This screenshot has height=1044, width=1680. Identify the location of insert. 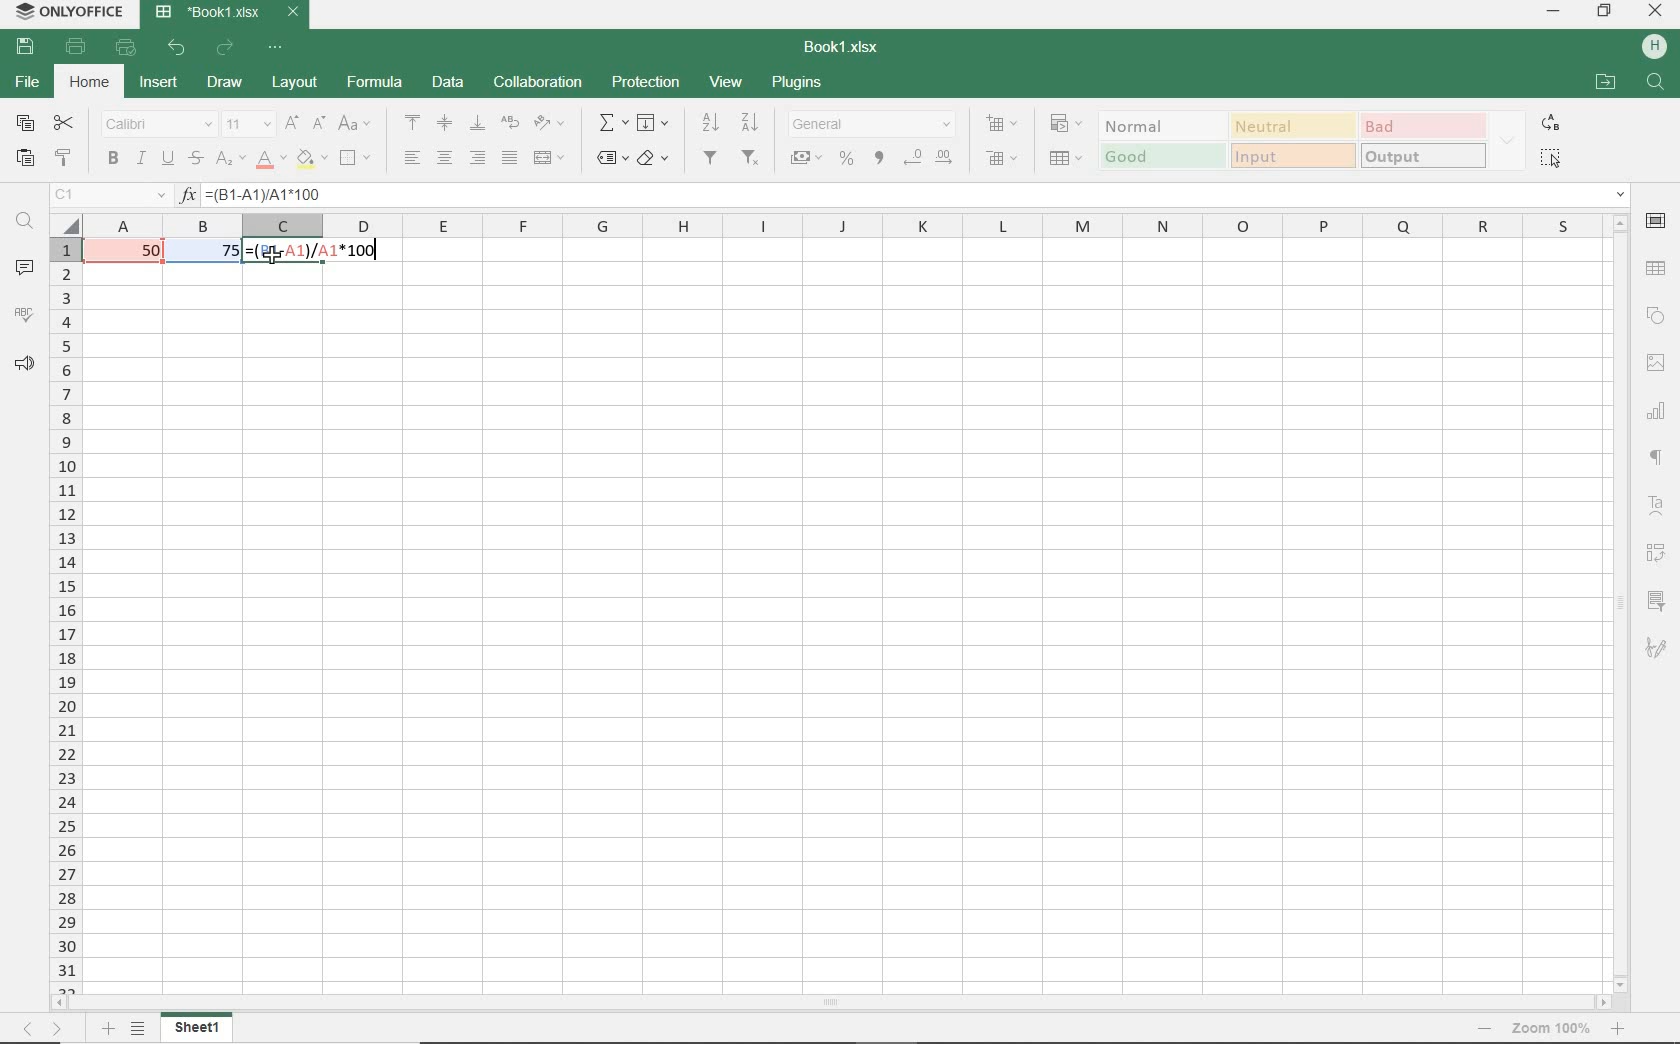
(159, 83).